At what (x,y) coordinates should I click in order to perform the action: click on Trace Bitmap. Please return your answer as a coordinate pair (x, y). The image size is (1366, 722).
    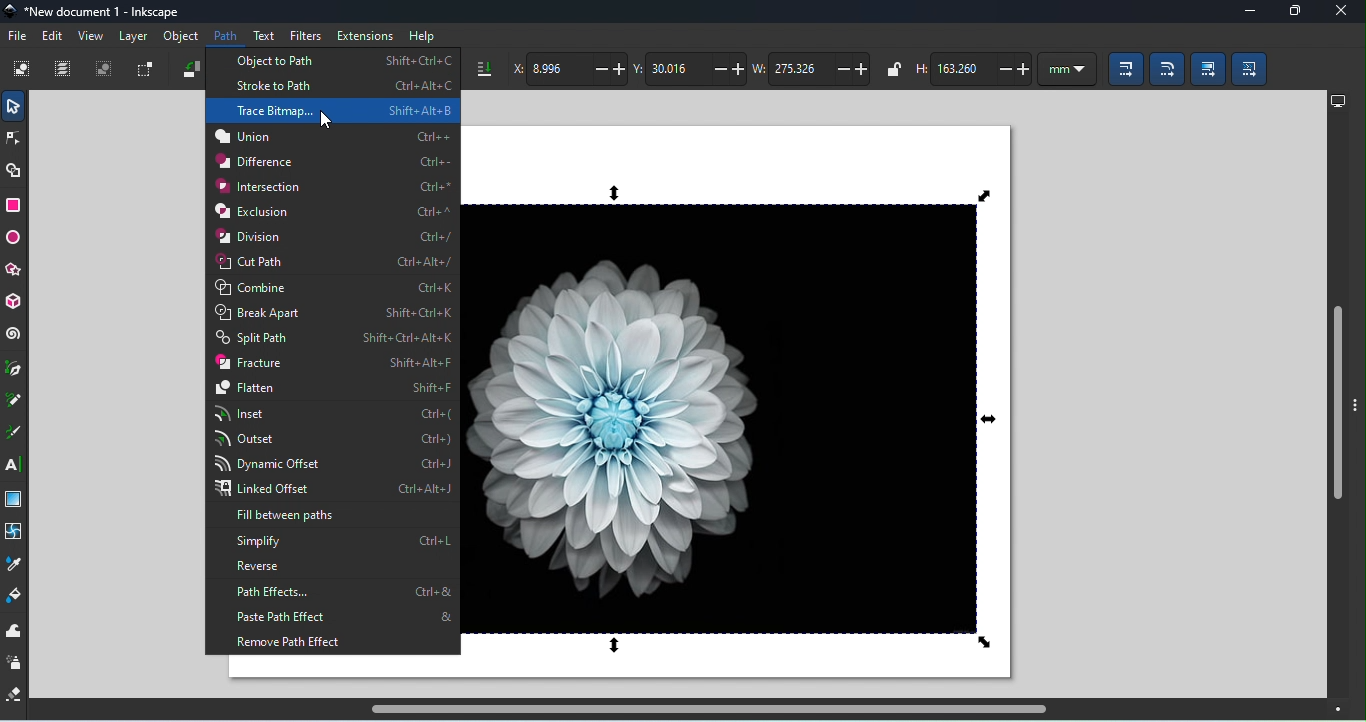
    Looking at the image, I should click on (331, 110).